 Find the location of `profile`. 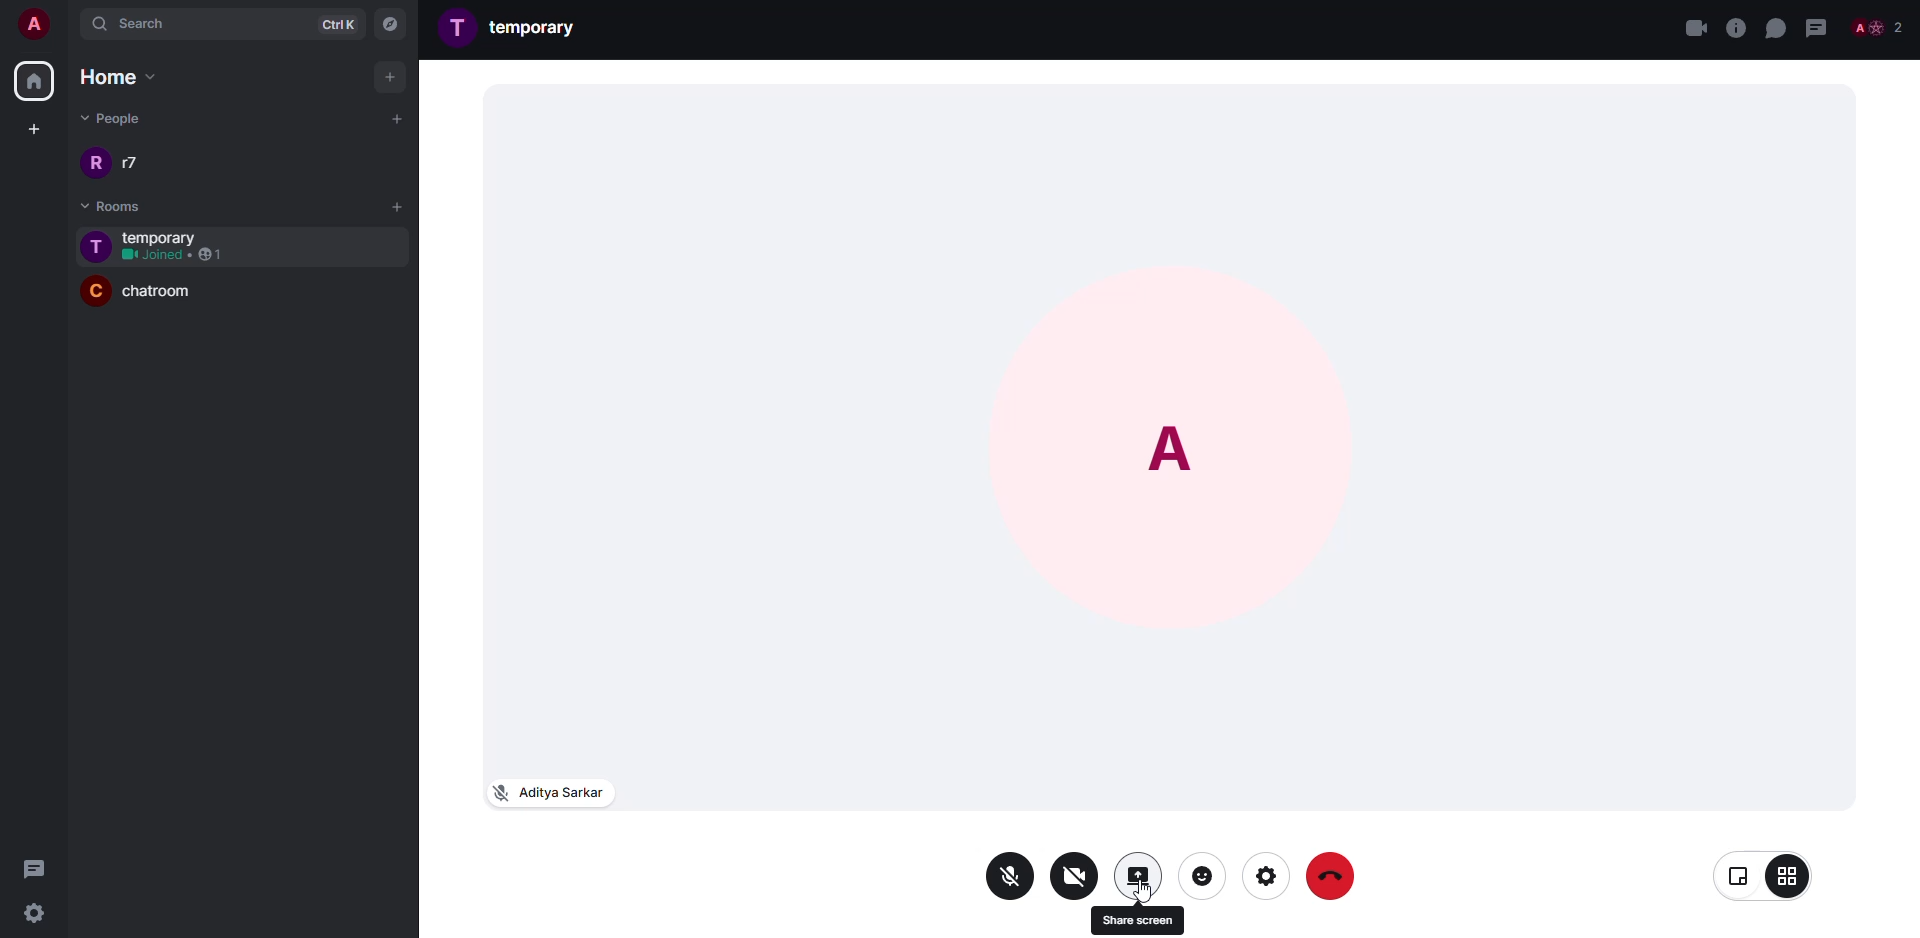

profile is located at coordinates (96, 163).